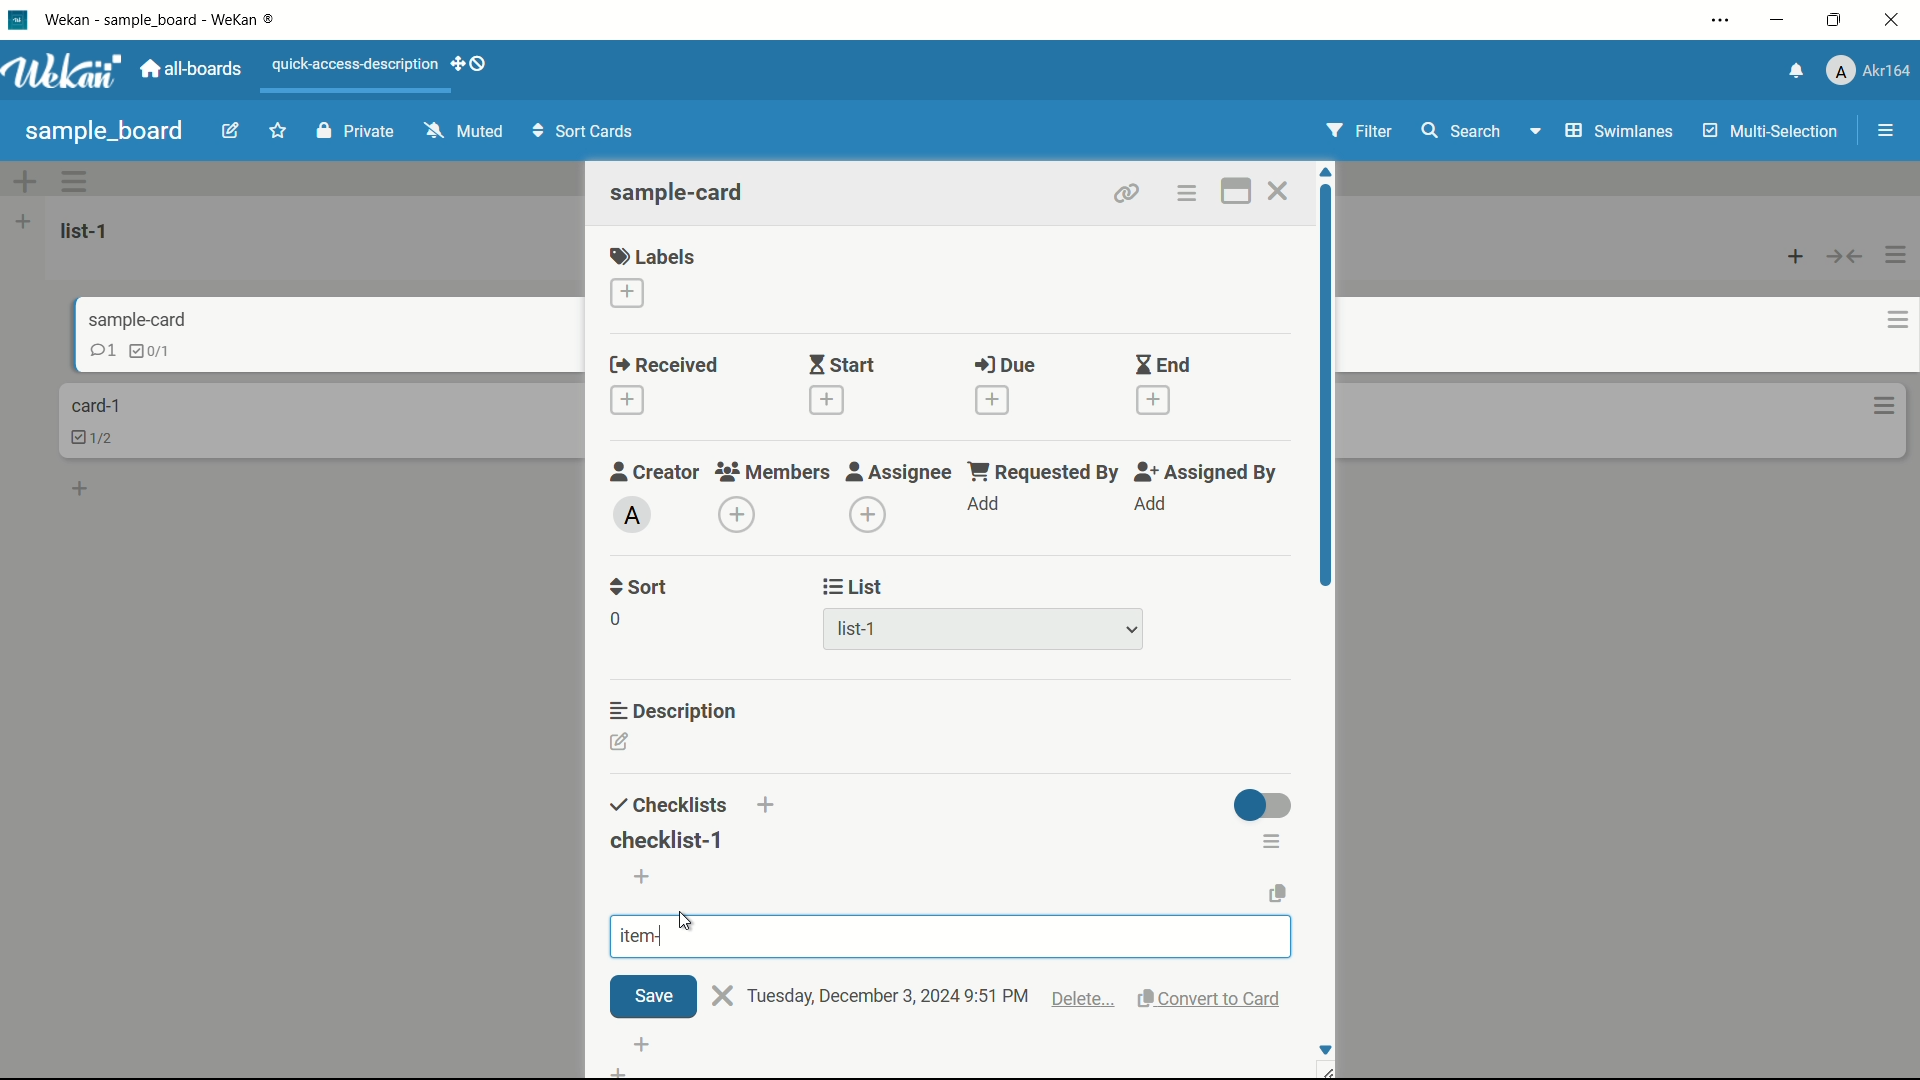 This screenshot has width=1920, height=1080. Describe the element at coordinates (901, 472) in the screenshot. I see `assignee` at that location.